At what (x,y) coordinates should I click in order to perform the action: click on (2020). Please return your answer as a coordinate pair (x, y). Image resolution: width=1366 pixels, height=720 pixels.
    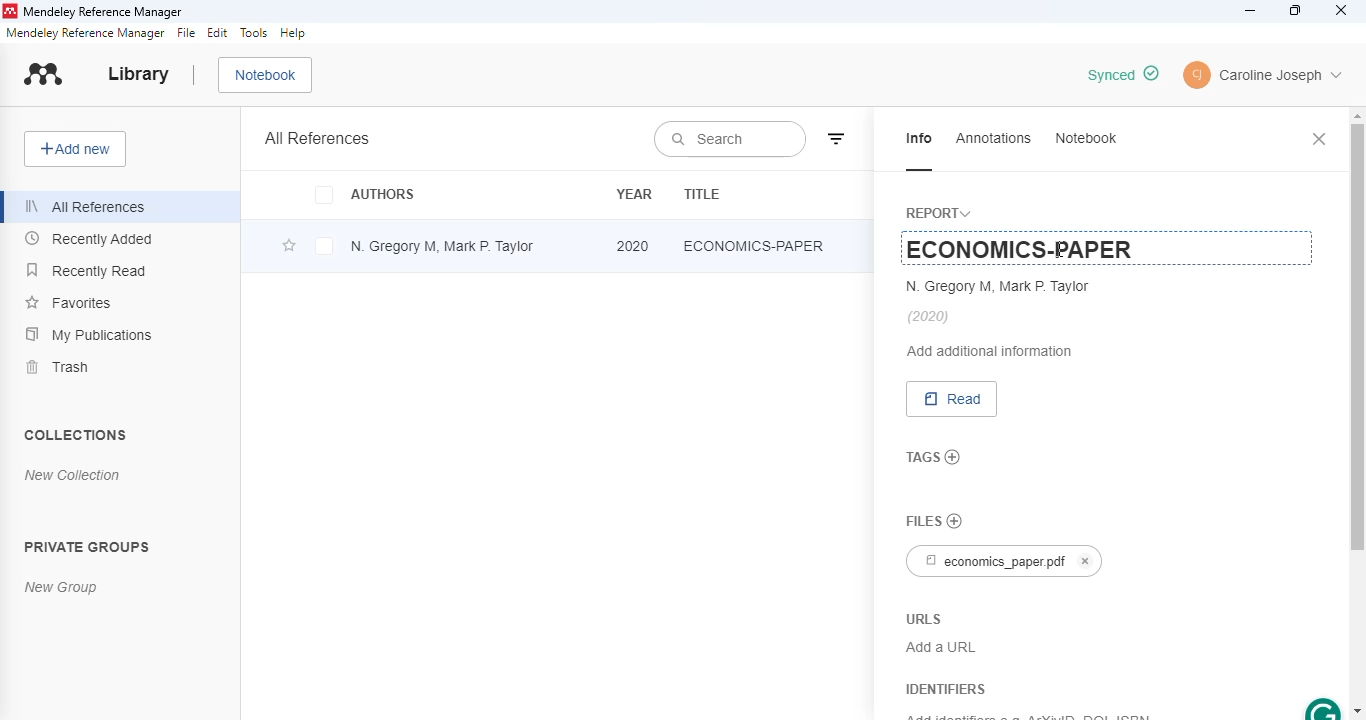
    Looking at the image, I should click on (929, 317).